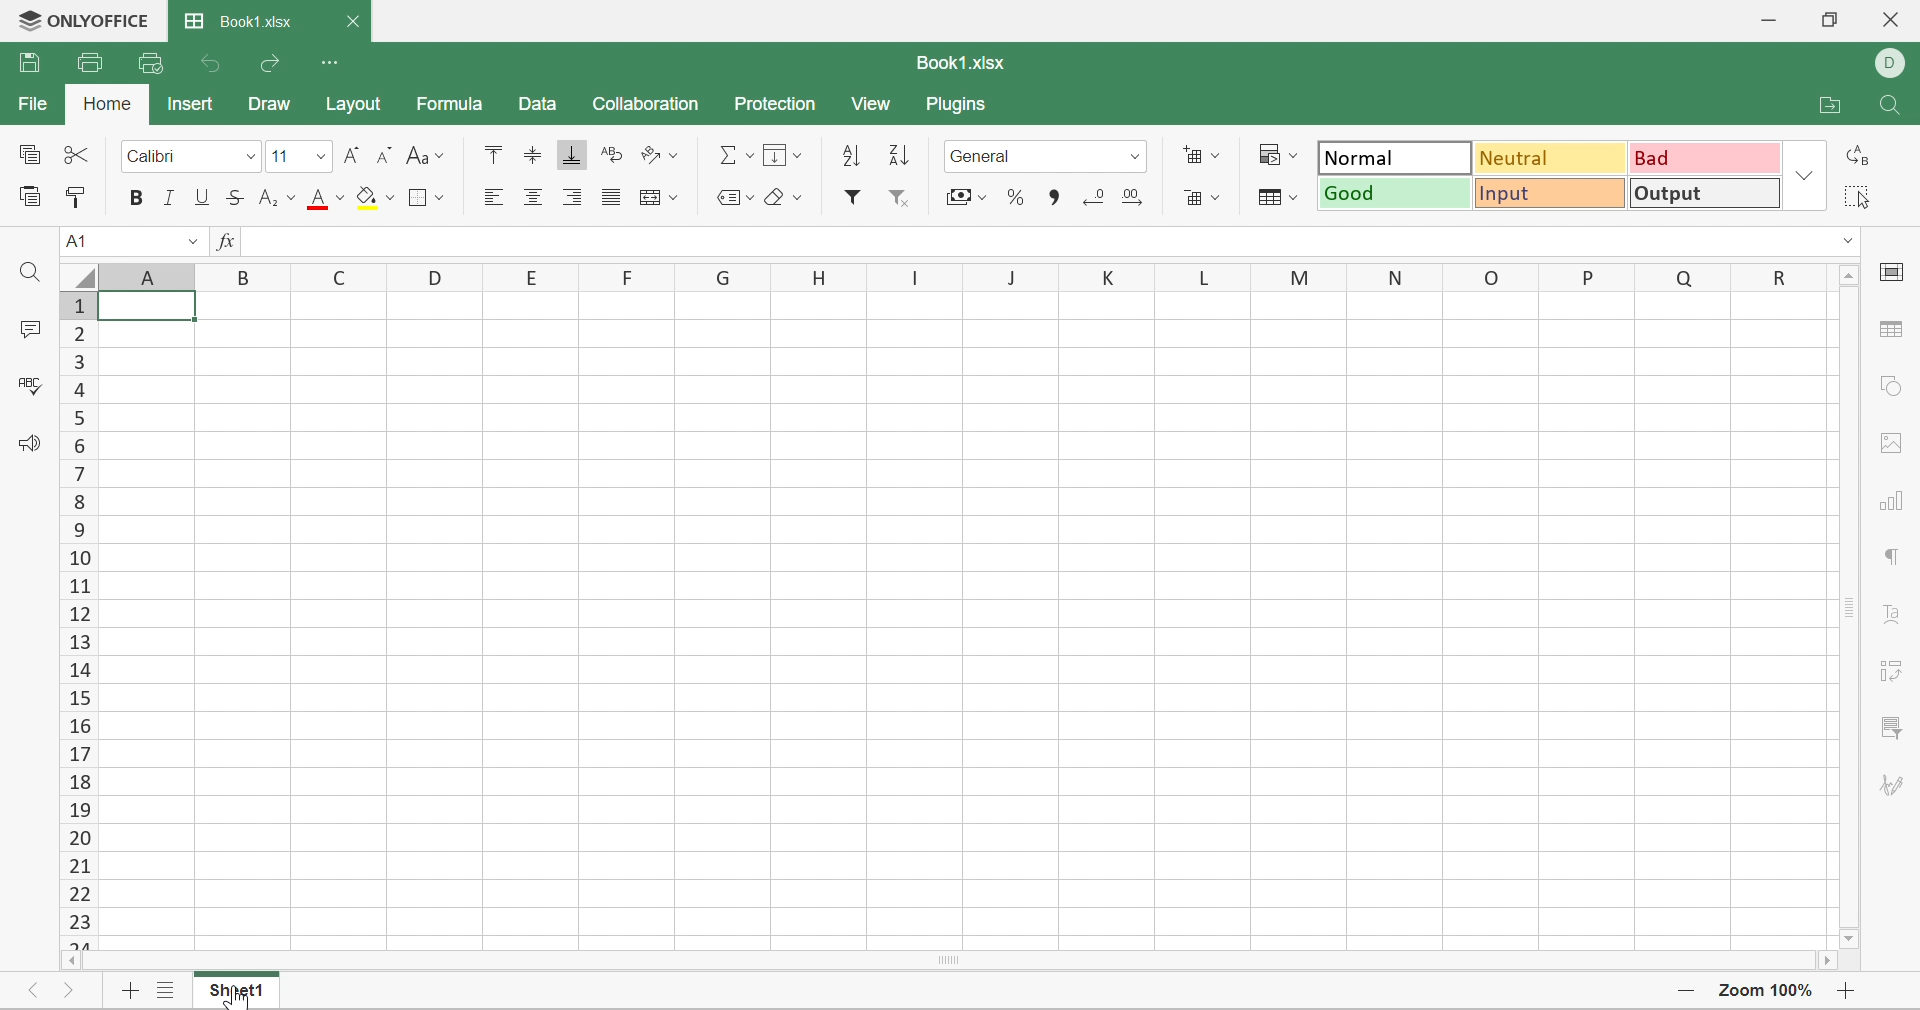 Image resolution: width=1920 pixels, height=1010 pixels. What do you see at coordinates (25, 328) in the screenshot?
I see `Comments` at bounding box center [25, 328].